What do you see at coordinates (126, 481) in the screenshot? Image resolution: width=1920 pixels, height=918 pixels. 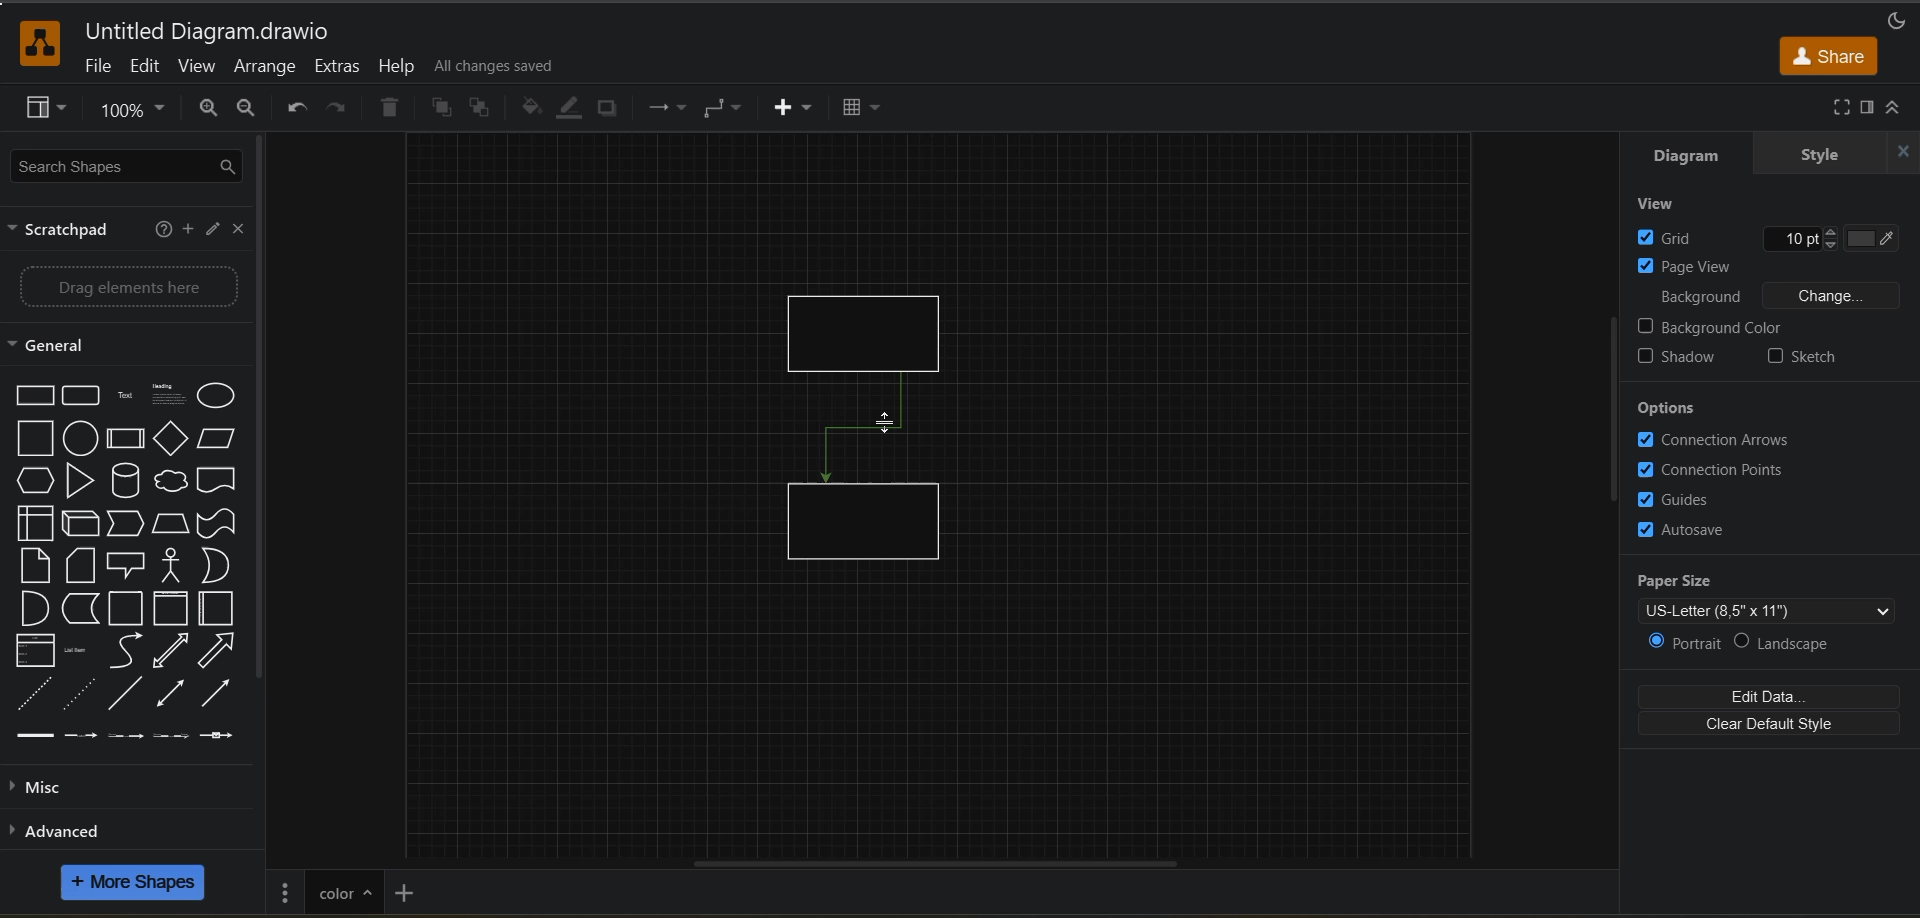 I see `Cylinder` at bounding box center [126, 481].